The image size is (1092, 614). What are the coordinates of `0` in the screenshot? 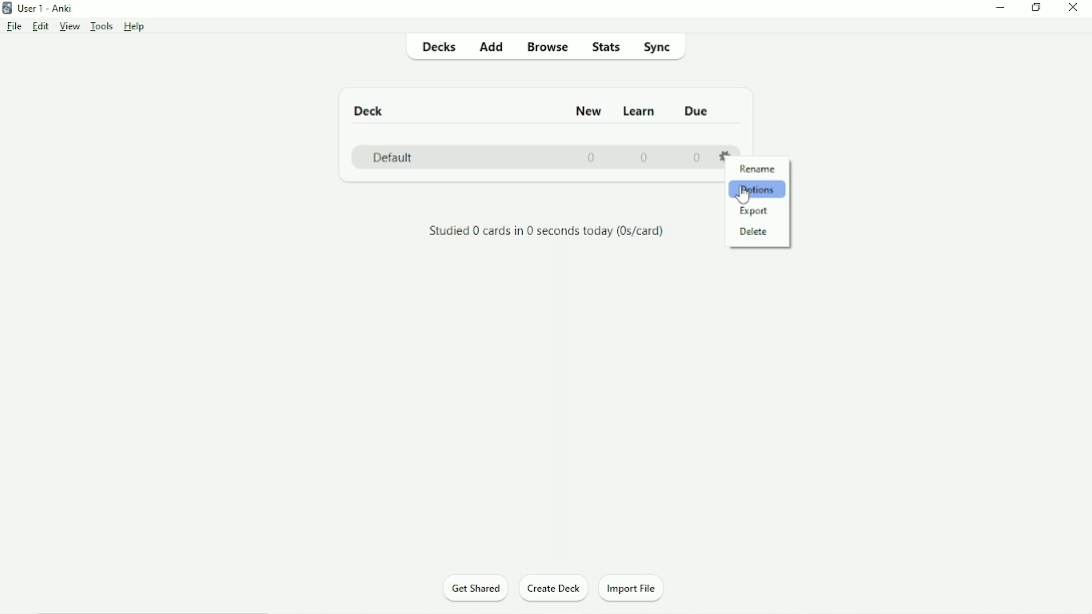 It's located at (589, 158).